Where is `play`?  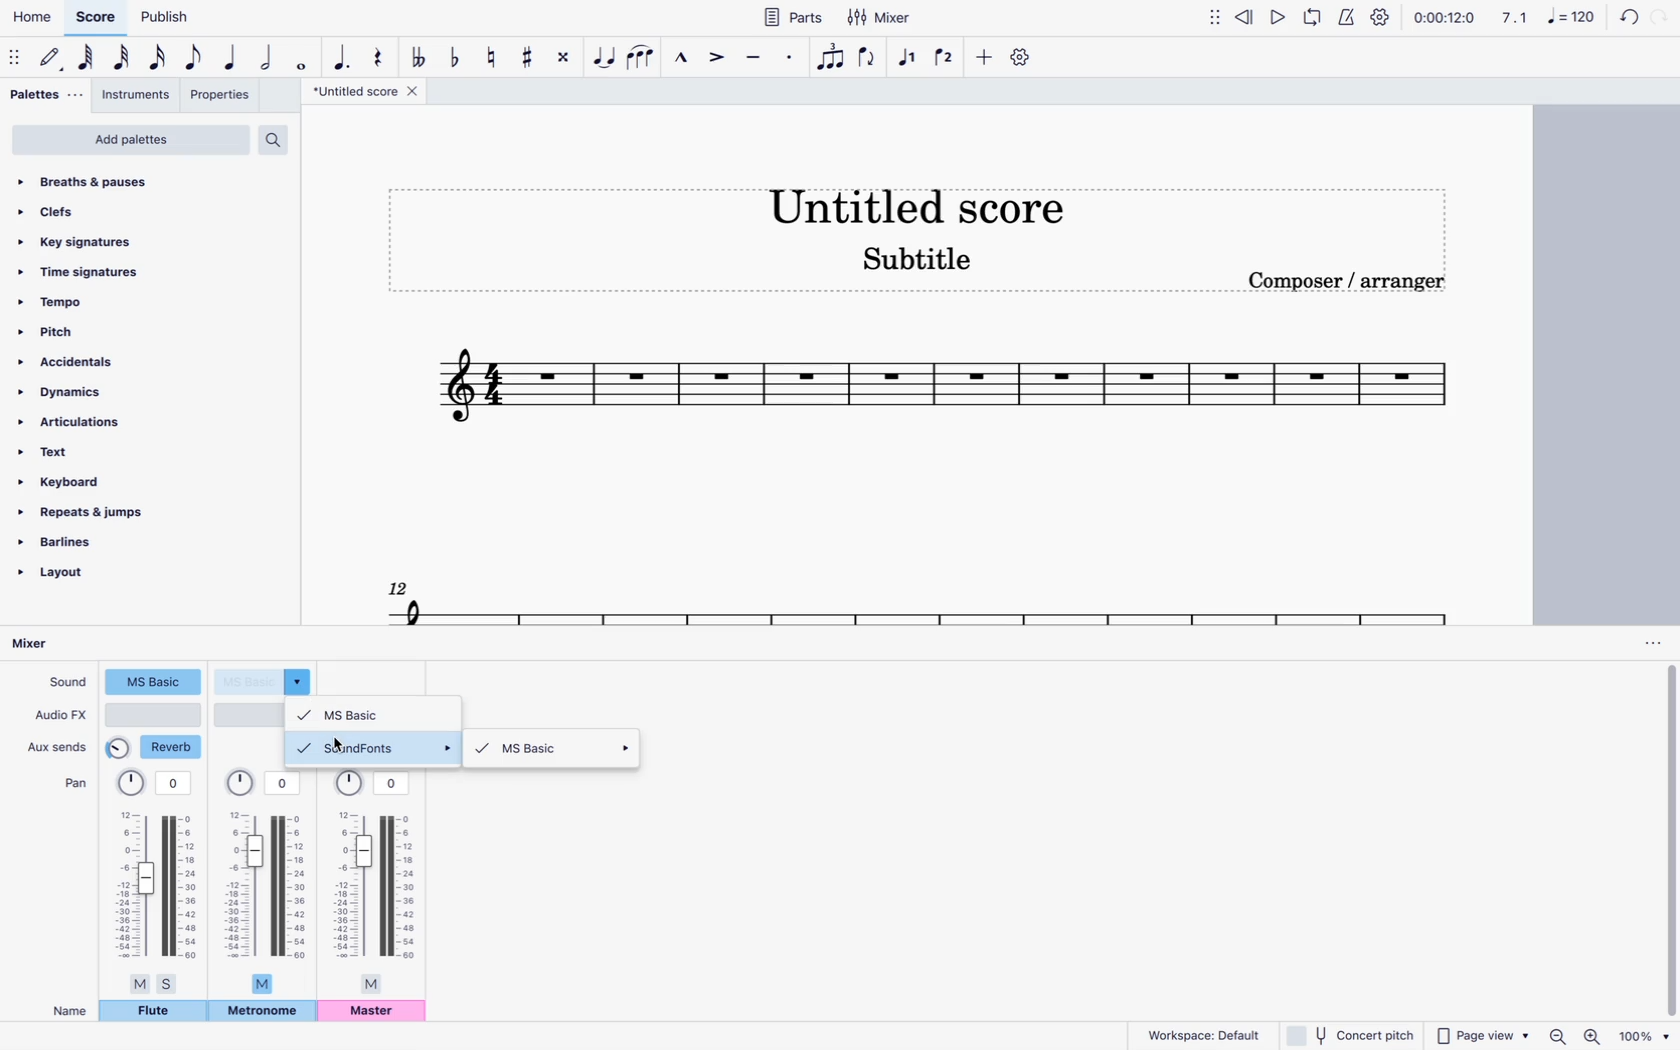
play is located at coordinates (1277, 17).